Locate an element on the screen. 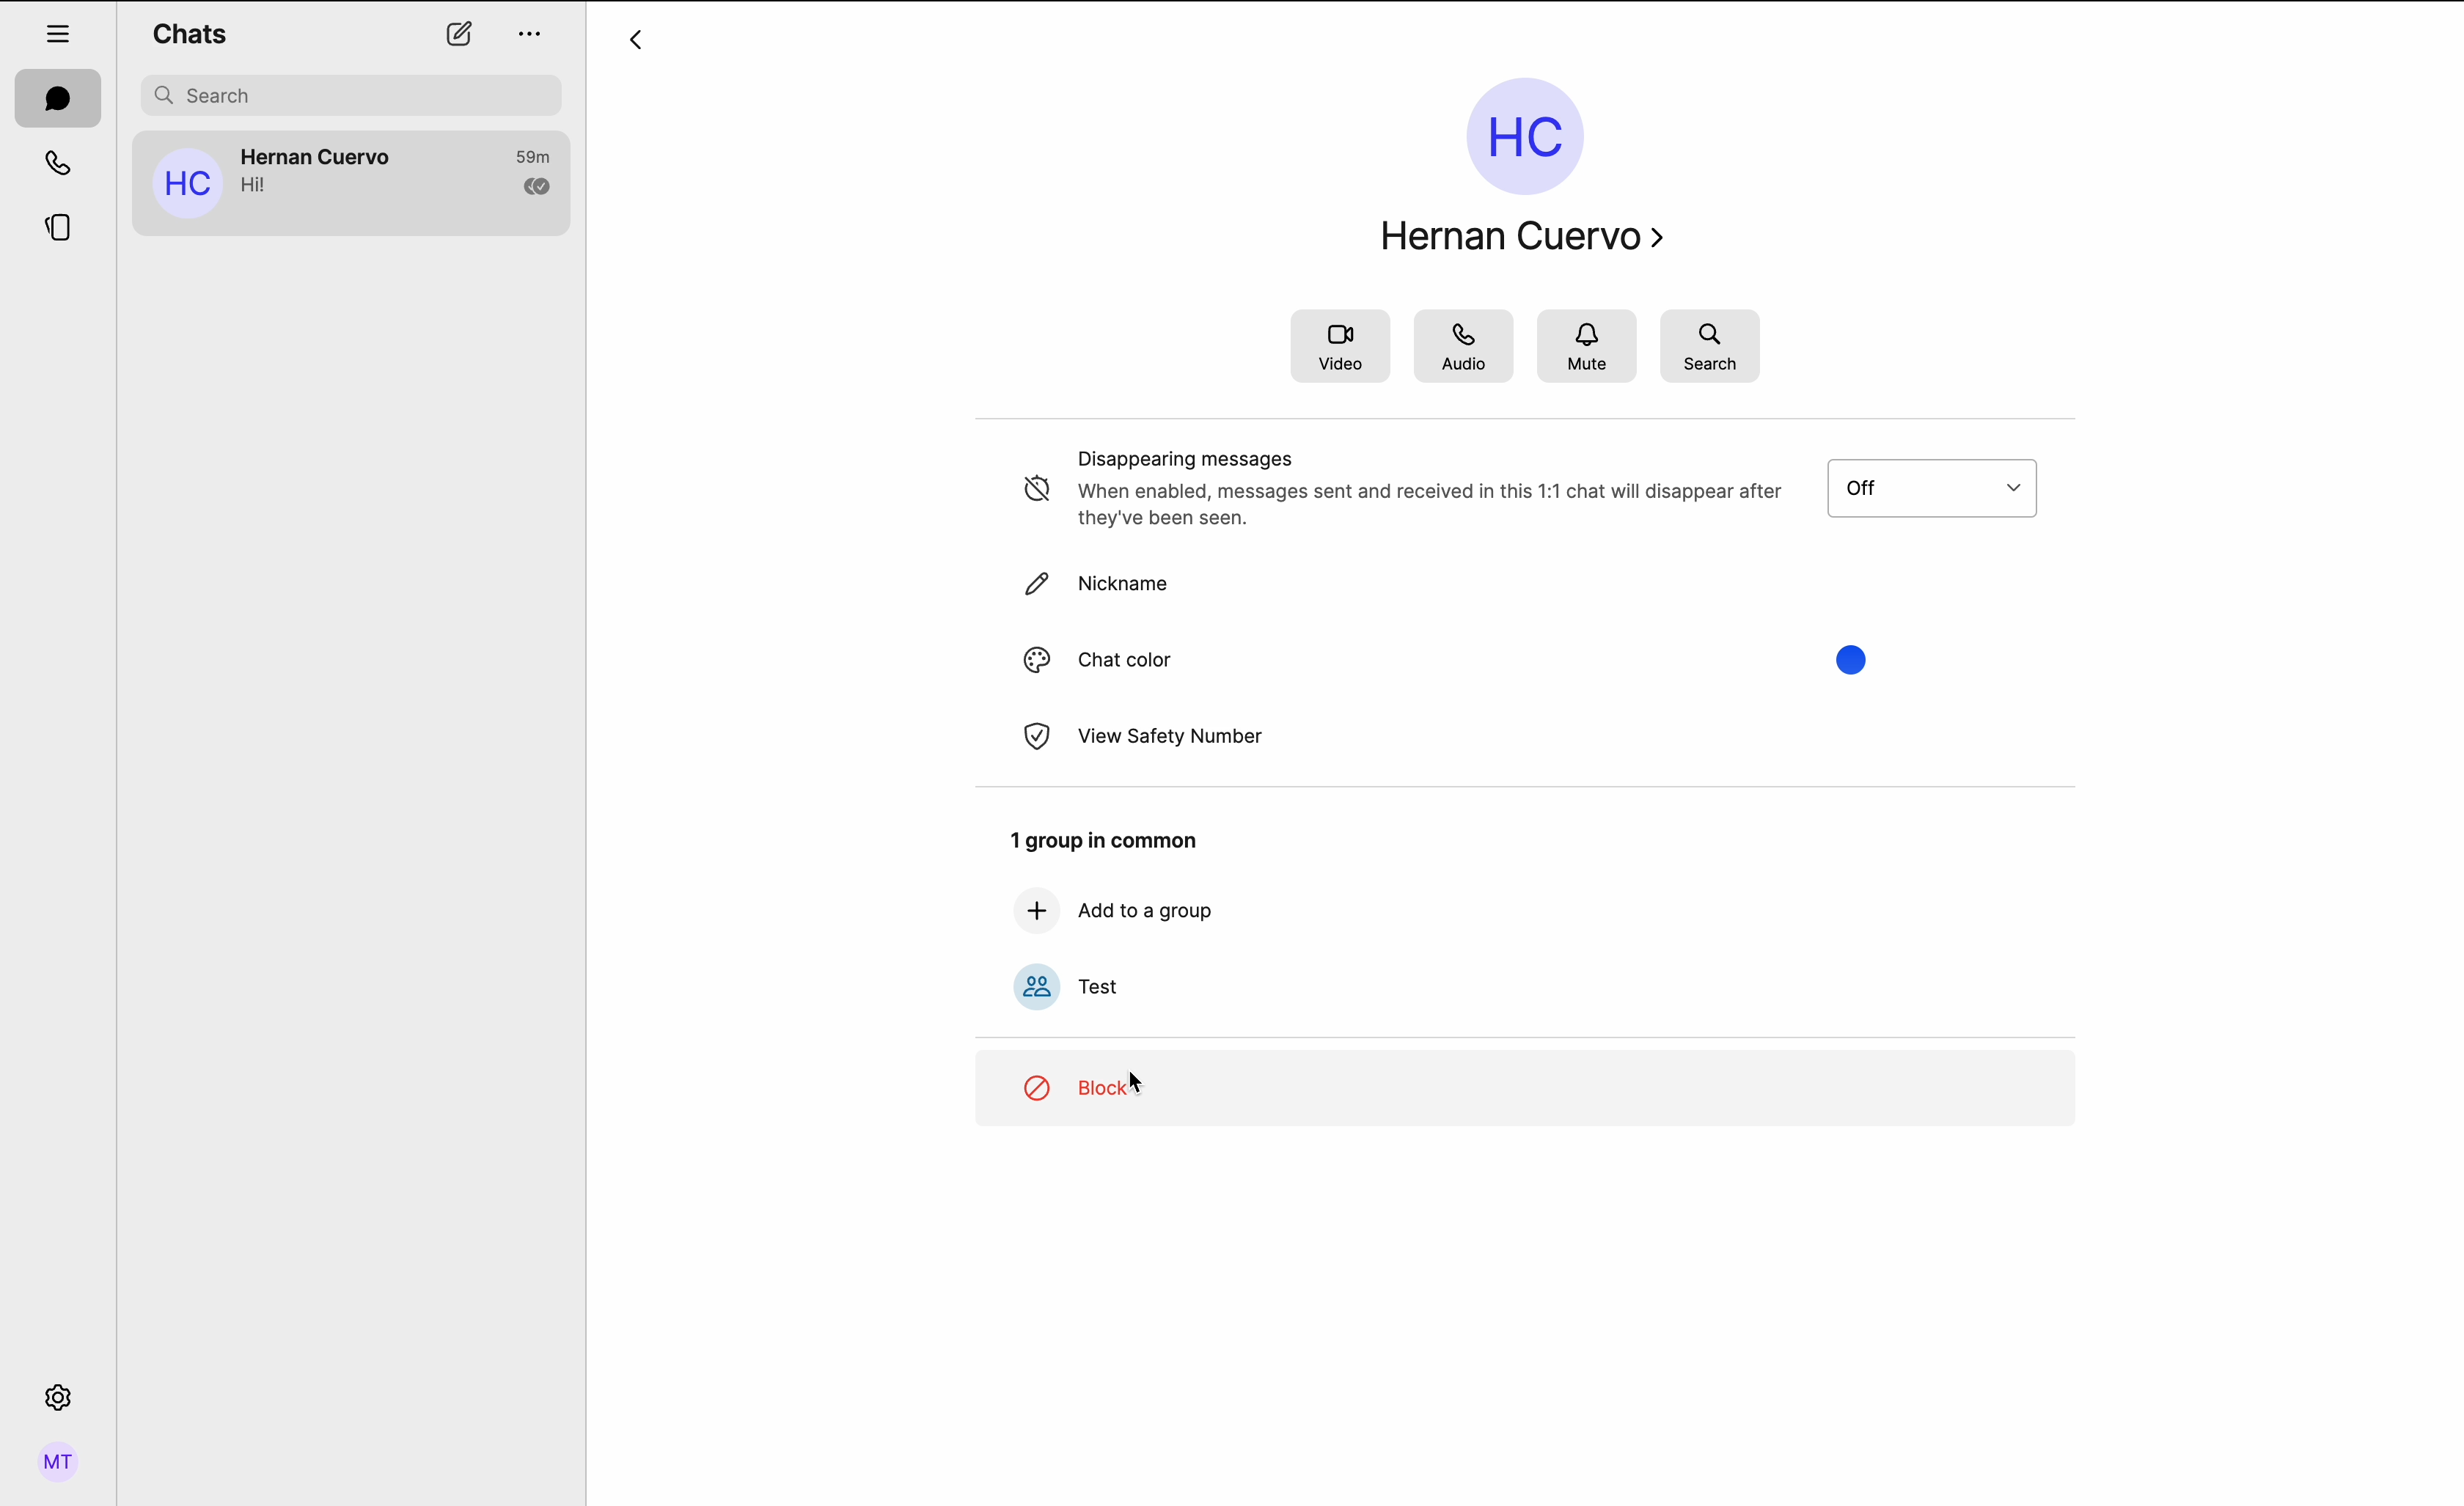 The width and height of the screenshot is (2464, 1506). Hernan Cuervo profile is located at coordinates (1507, 159).